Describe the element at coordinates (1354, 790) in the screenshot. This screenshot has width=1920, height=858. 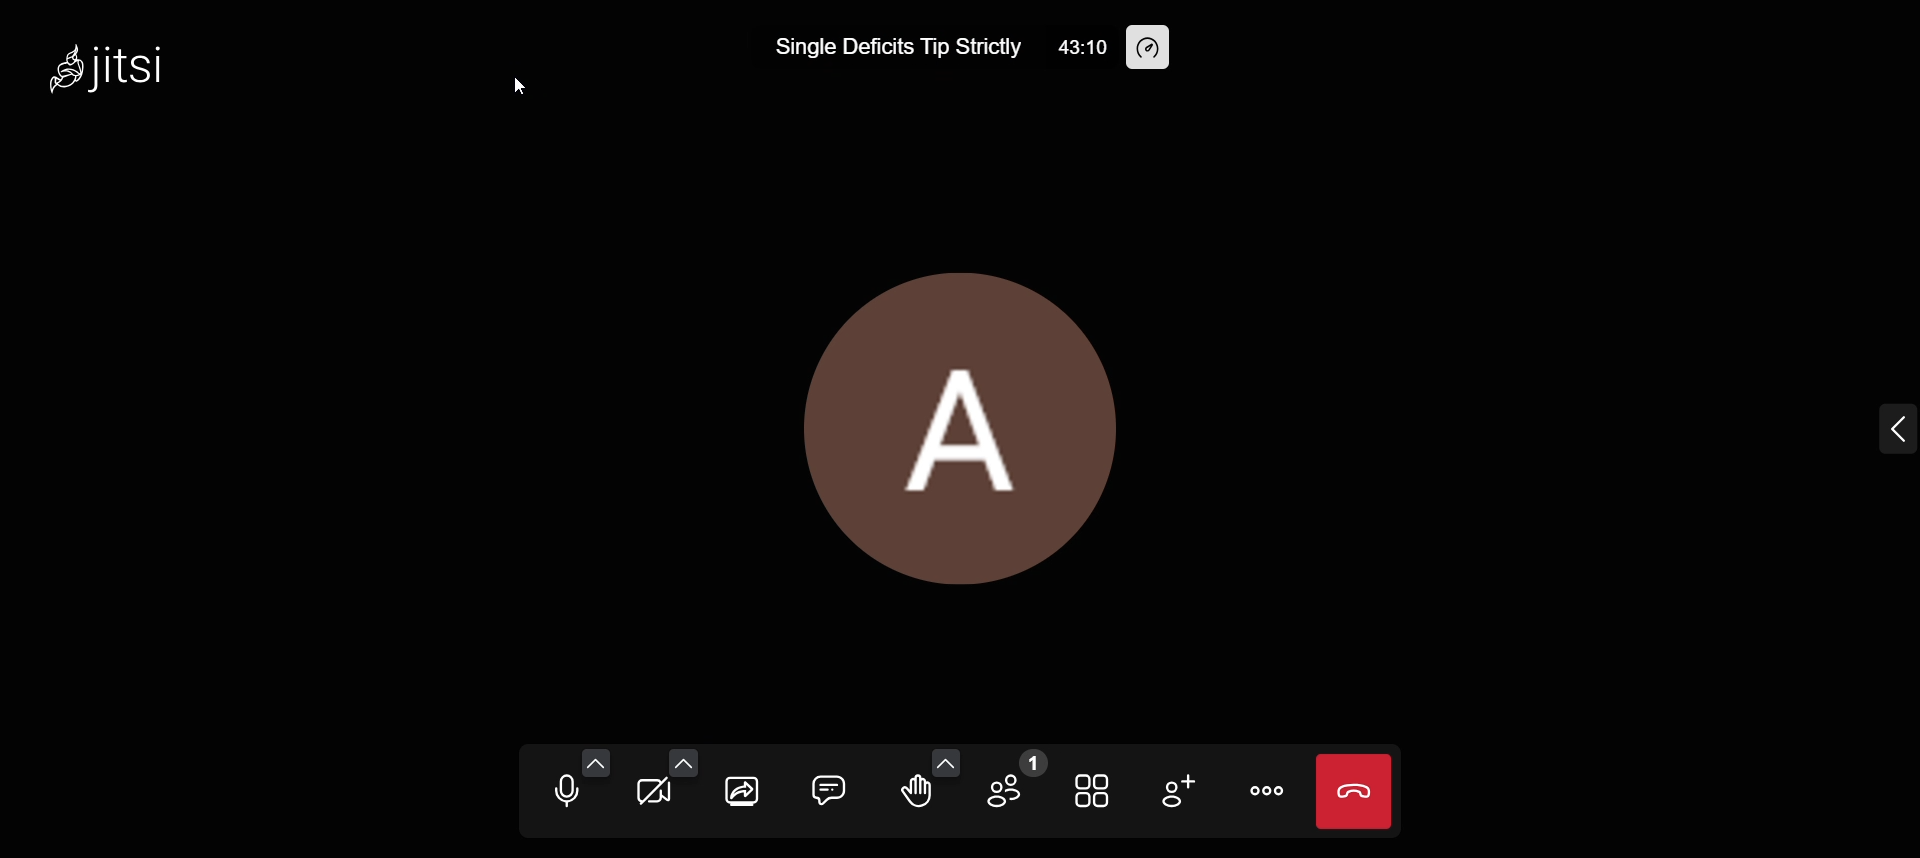
I see `end call` at that location.